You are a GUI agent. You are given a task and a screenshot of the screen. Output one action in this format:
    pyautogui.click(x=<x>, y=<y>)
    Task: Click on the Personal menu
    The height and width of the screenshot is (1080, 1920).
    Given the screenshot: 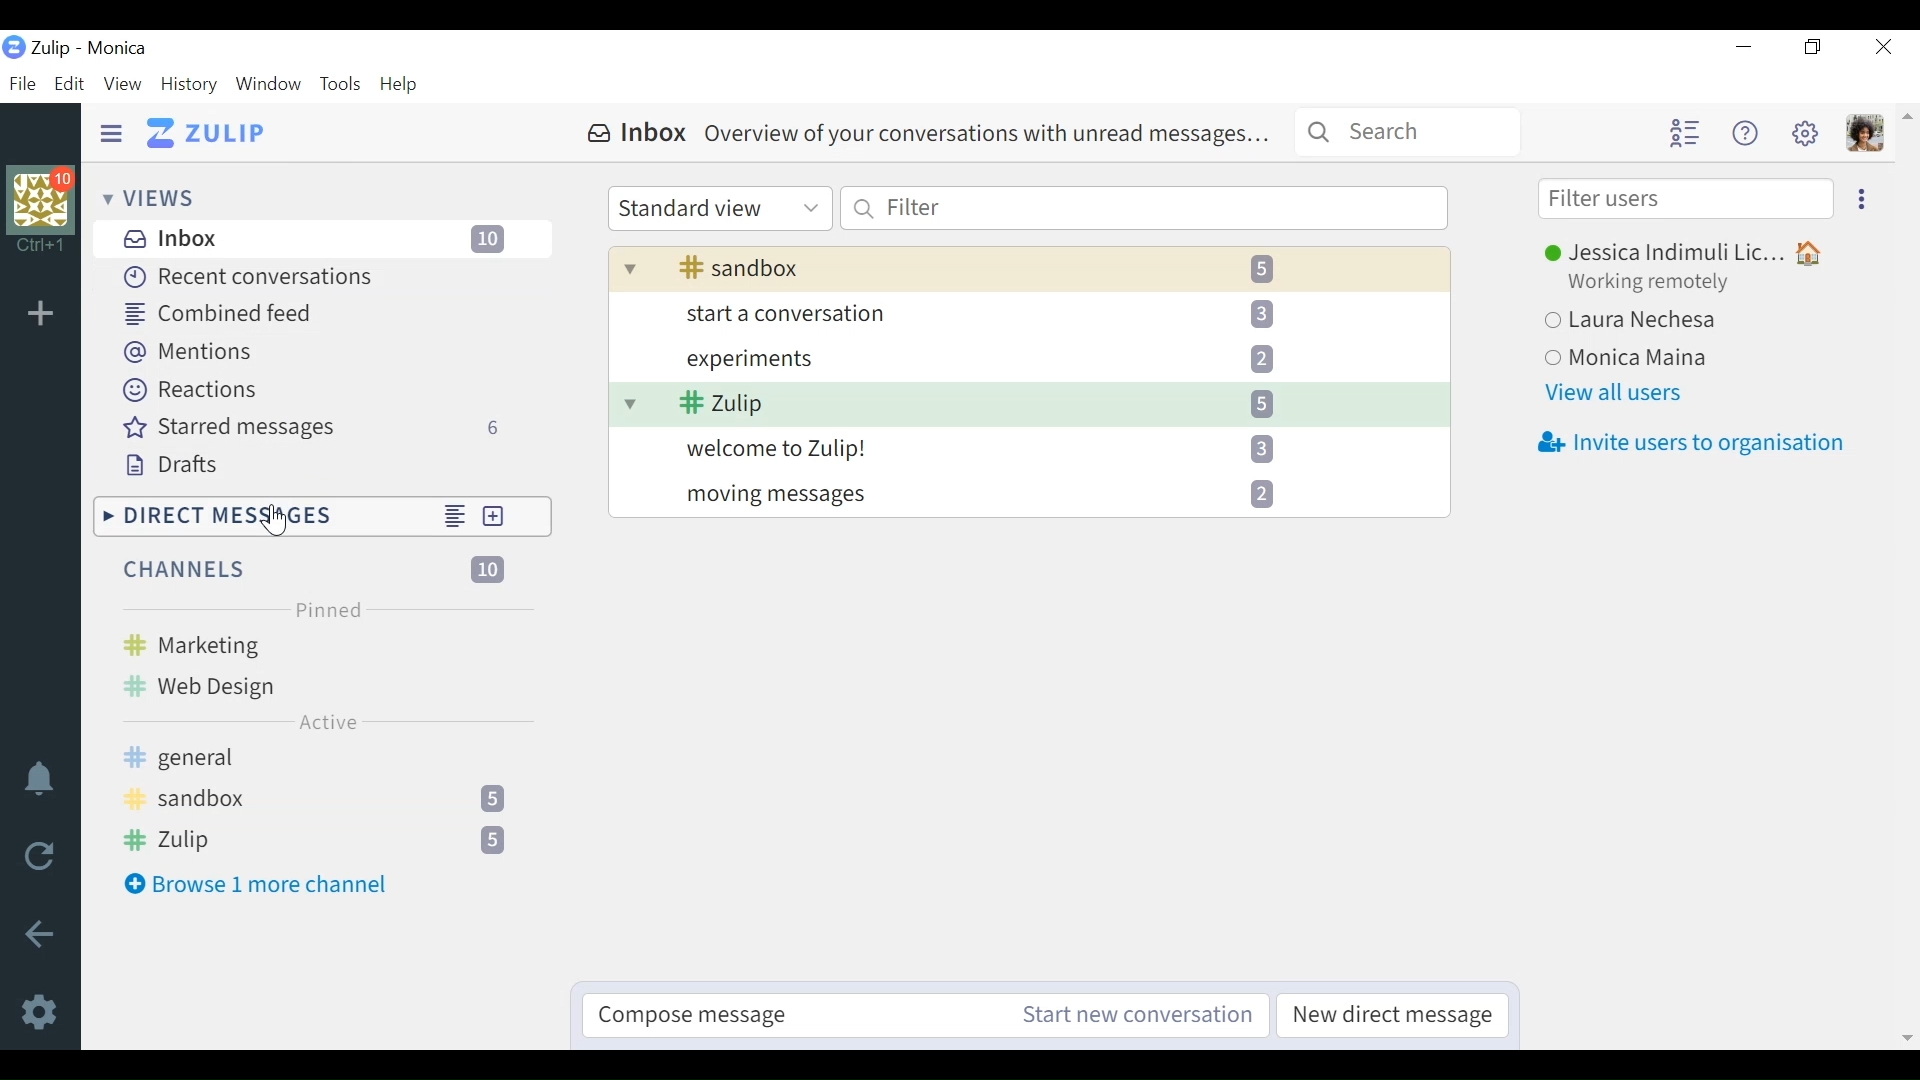 What is the action you would take?
    pyautogui.click(x=1863, y=133)
    